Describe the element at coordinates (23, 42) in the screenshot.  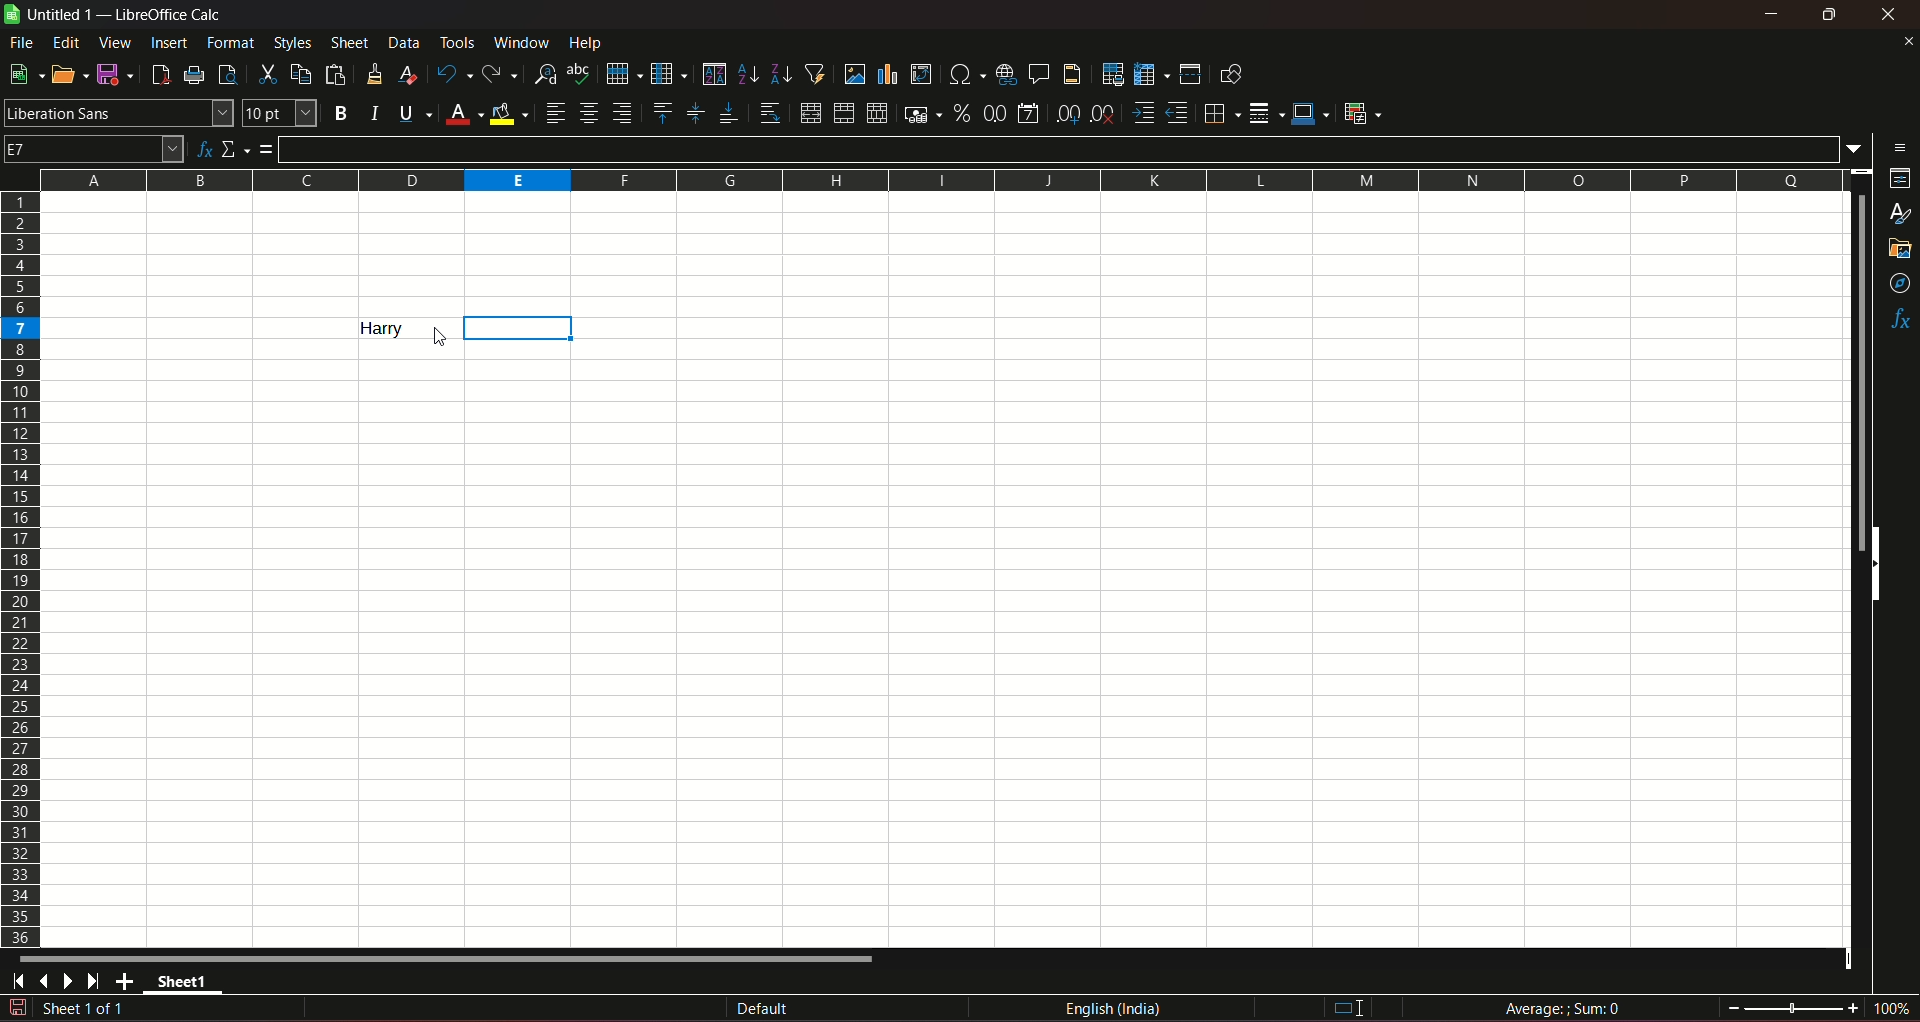
I see `file` at that location.